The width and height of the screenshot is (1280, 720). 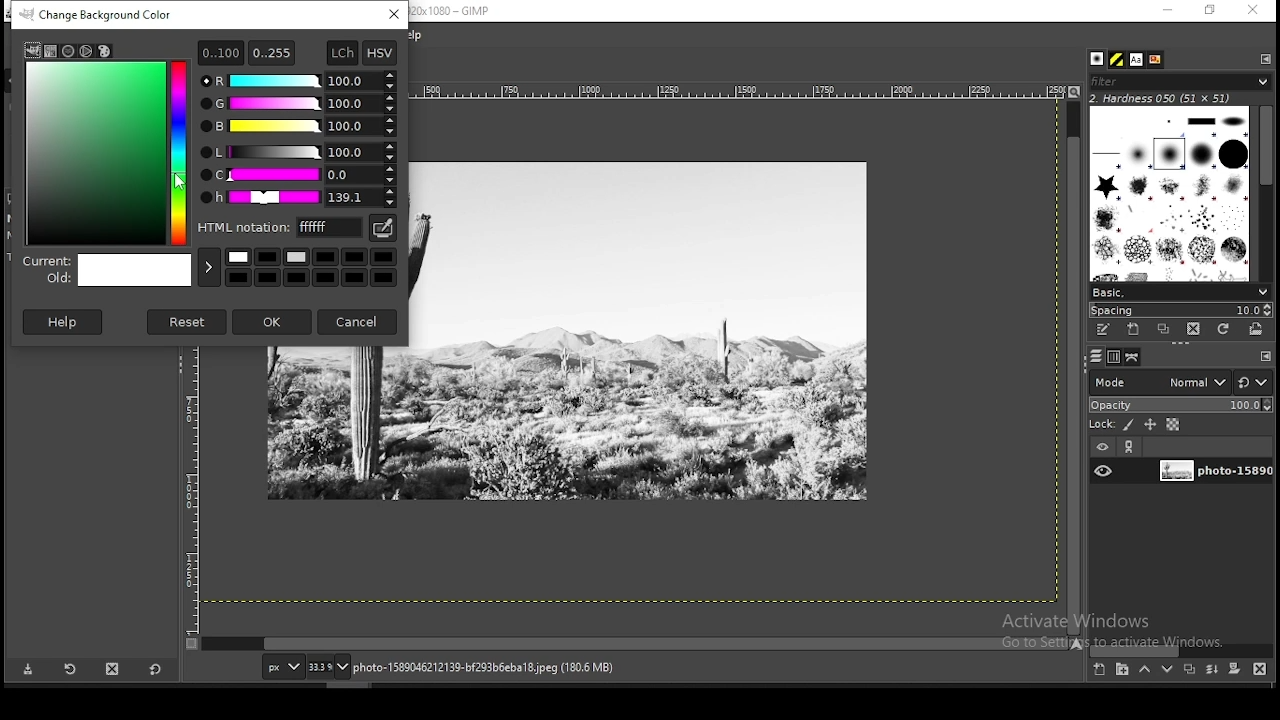 I want to click on refresh brush, so click(x=1223, y=329).